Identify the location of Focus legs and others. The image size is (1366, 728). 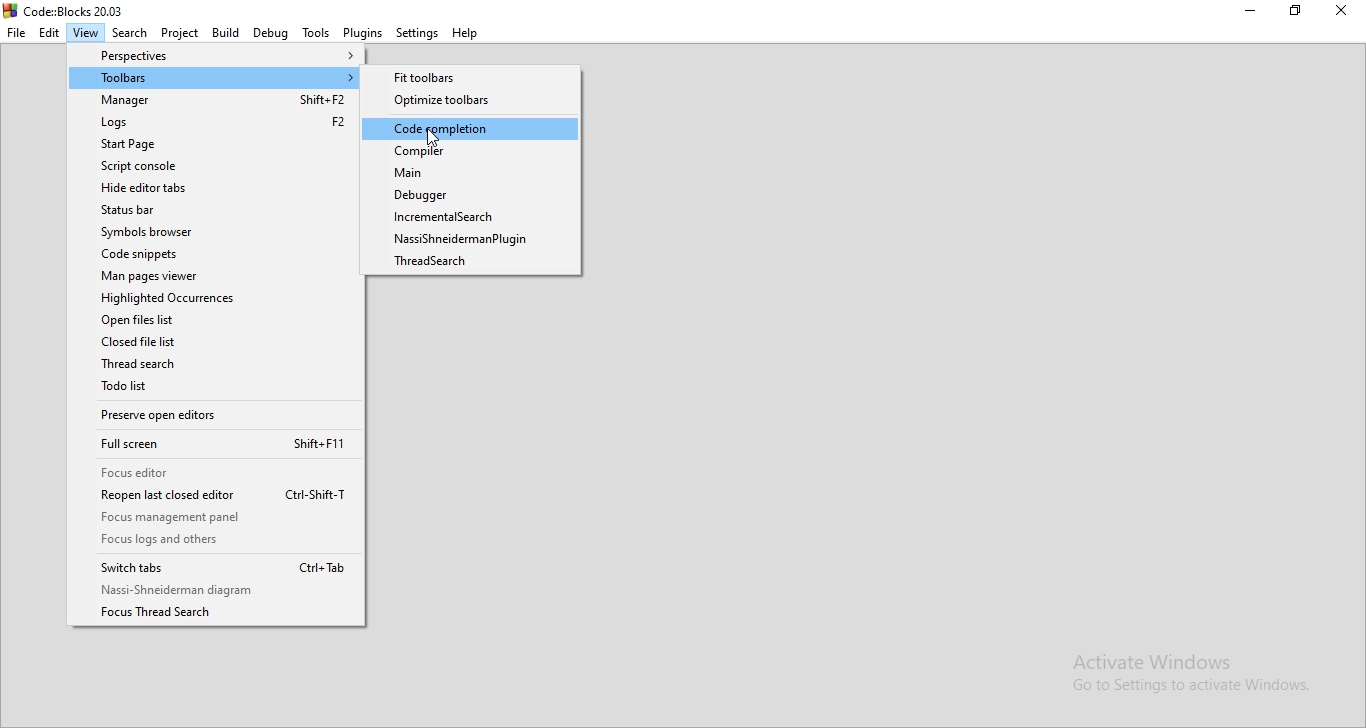
(212, 541).